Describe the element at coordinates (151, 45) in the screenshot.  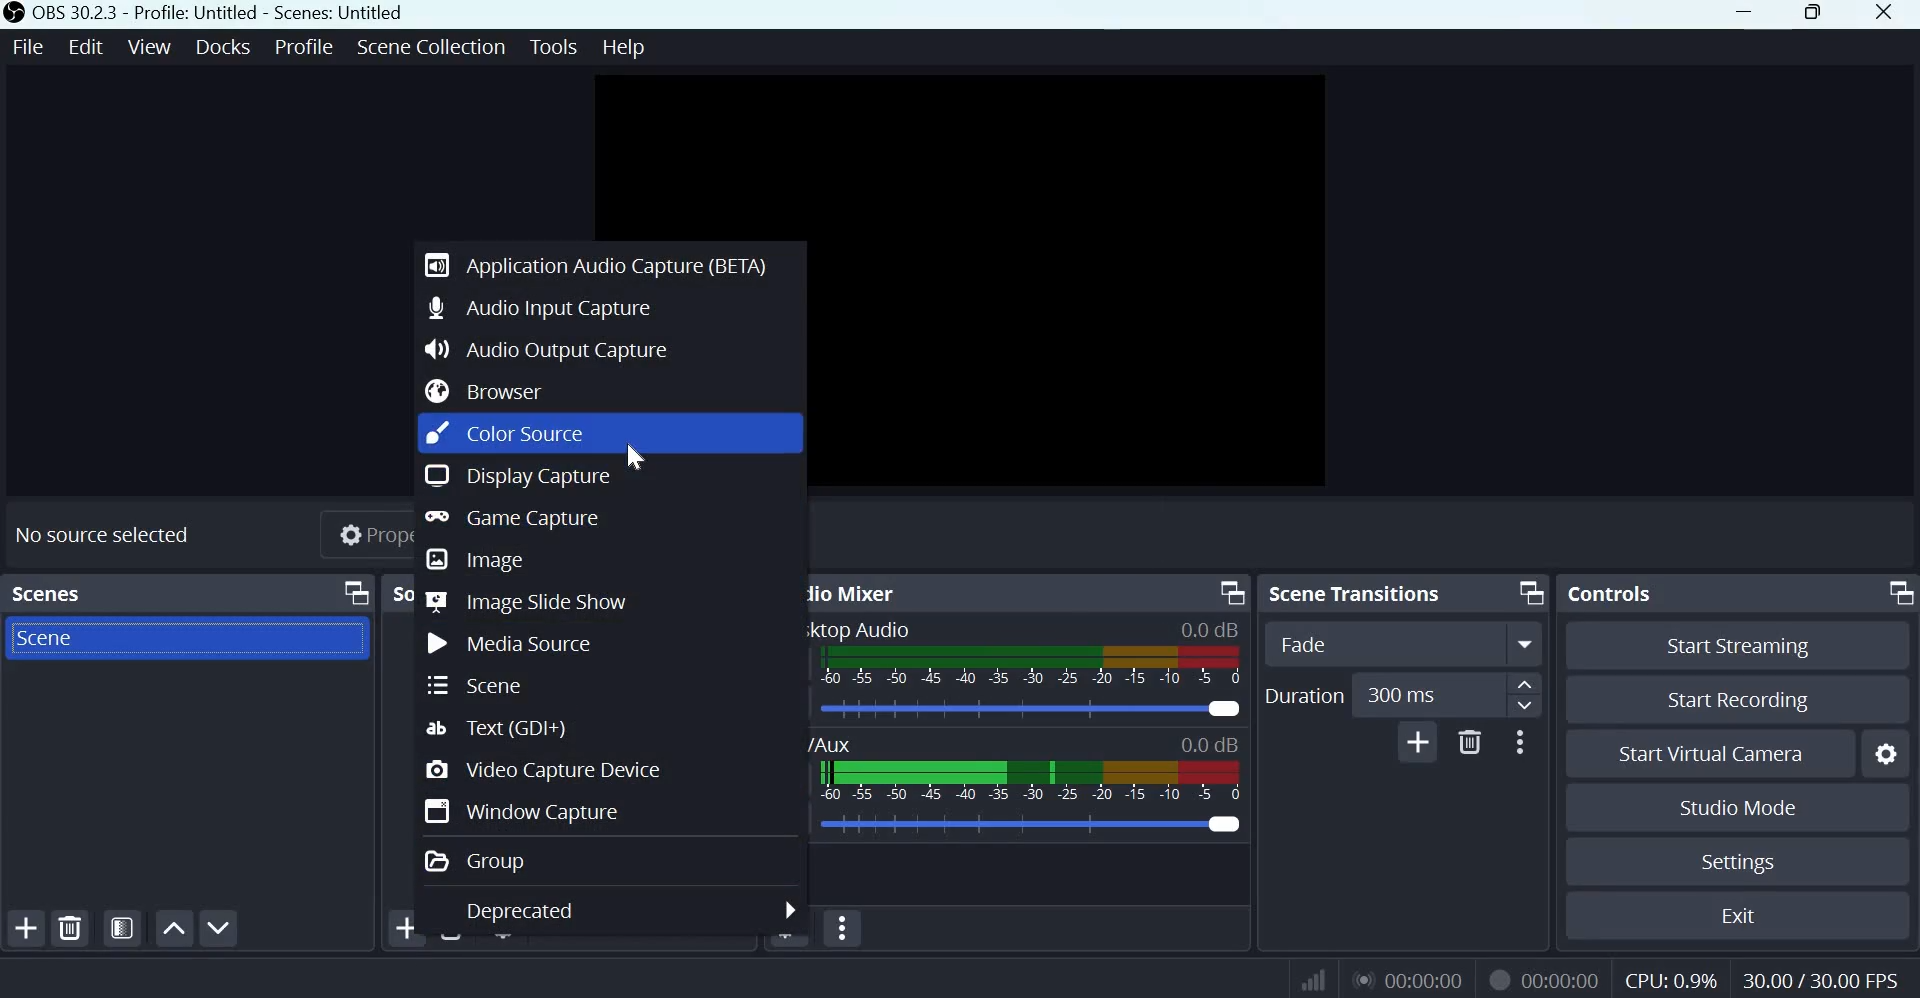
I see `View` at that location.